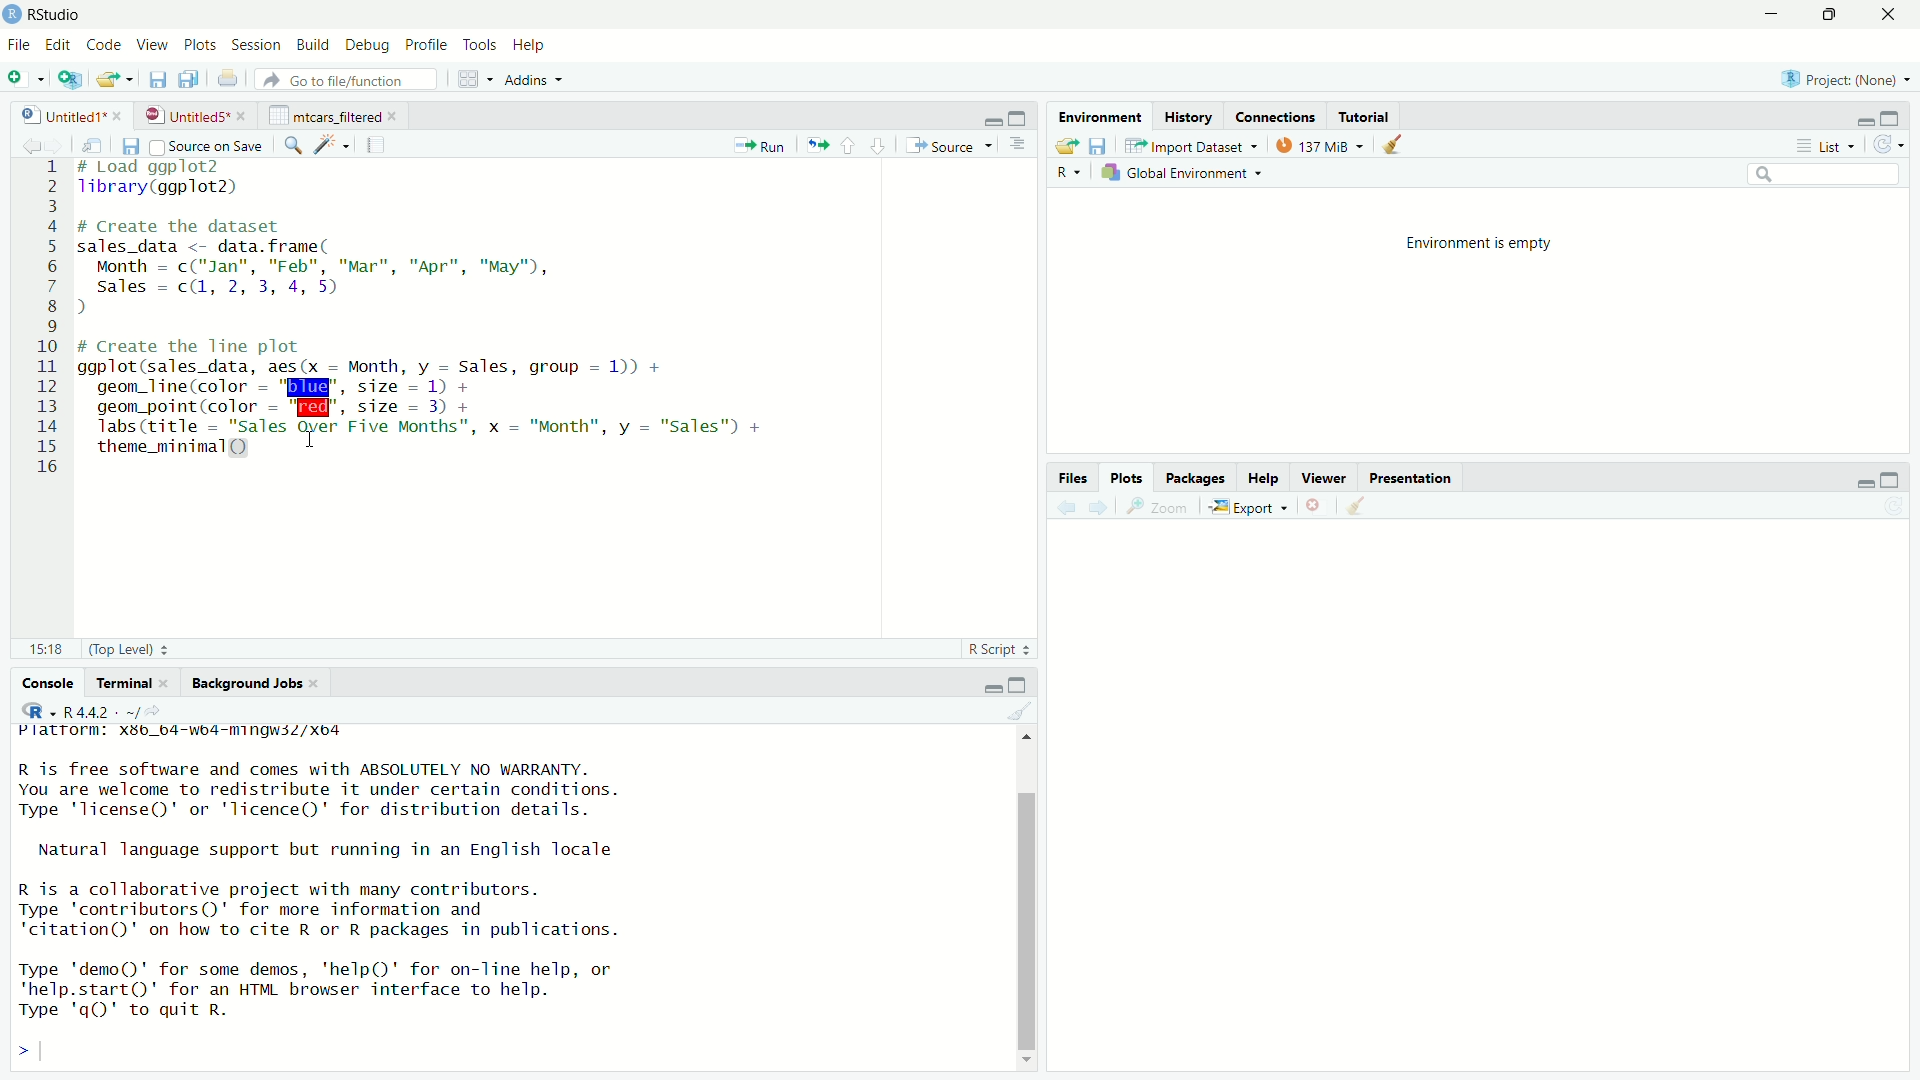 Image resolution: width=1920 pixels, height=1080 pixels. Describe the element at coordinates (1838, 79) in the screenshot. I see `project(None)` at that location.